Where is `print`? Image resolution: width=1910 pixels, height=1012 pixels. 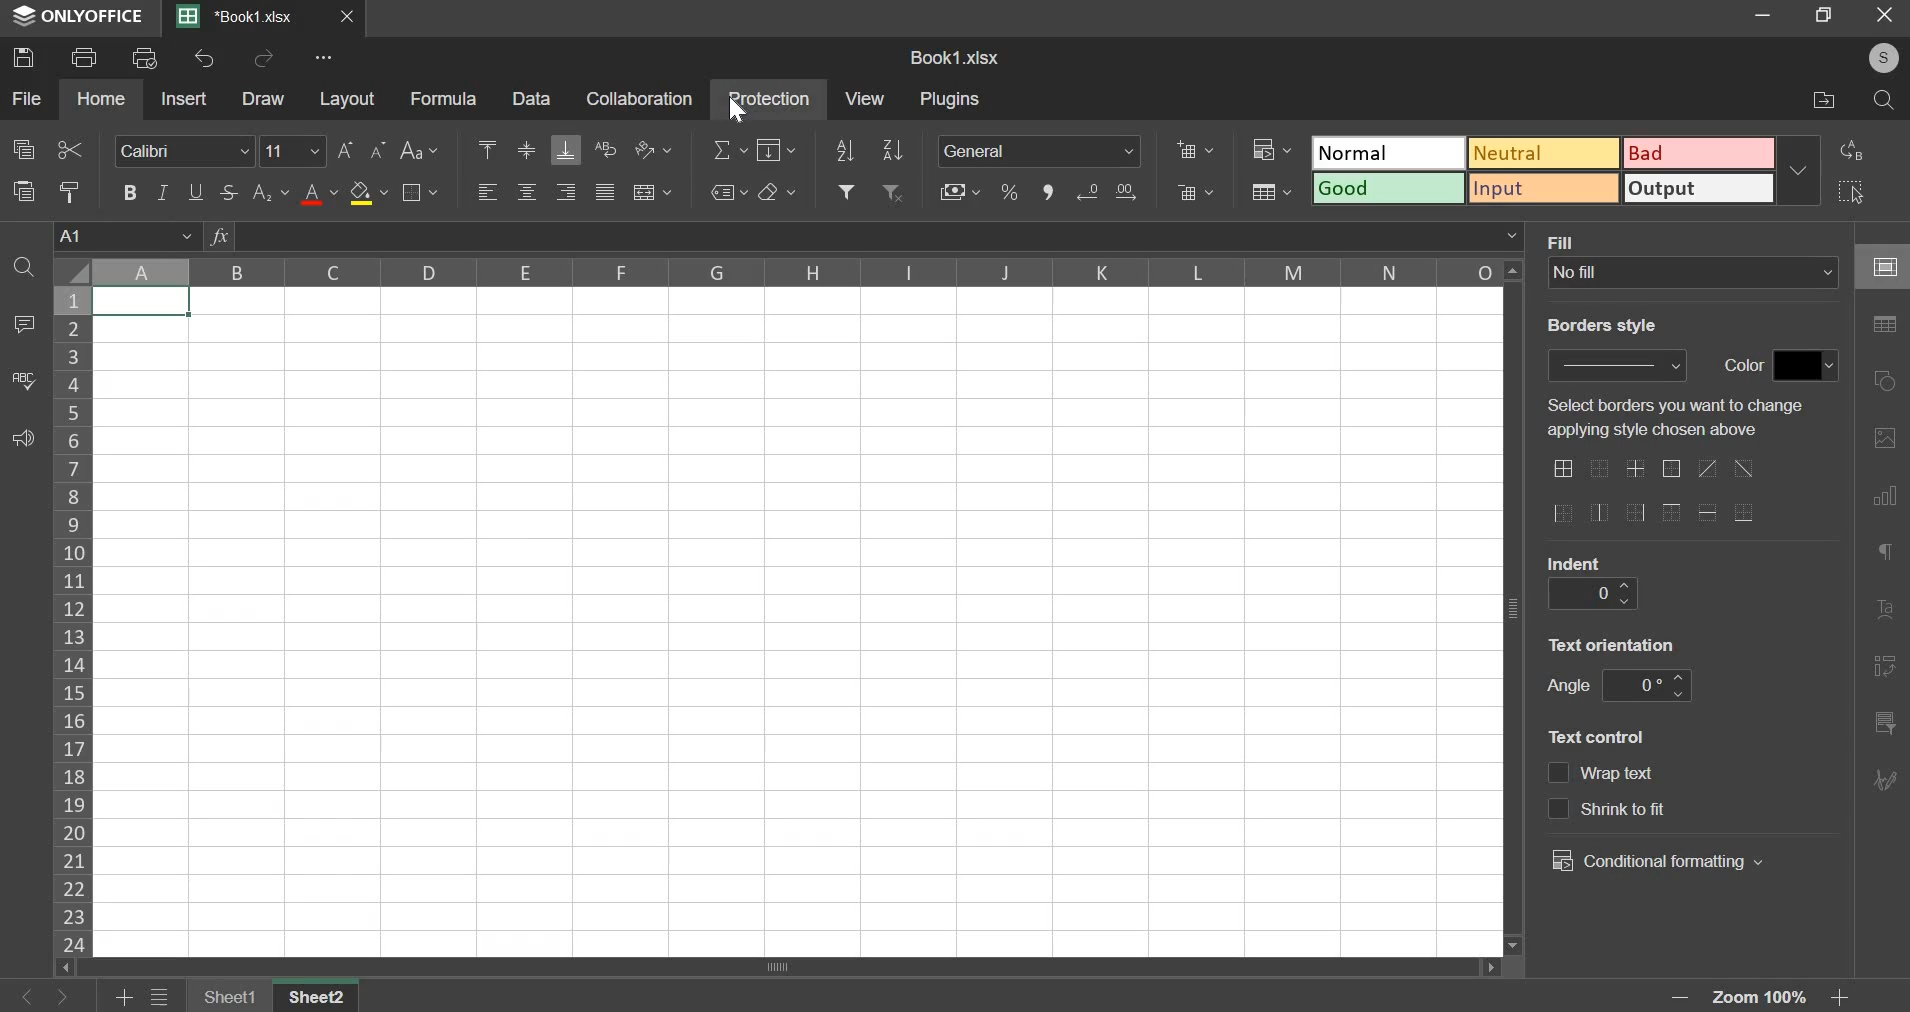
print is located at coordinates (85, 55).